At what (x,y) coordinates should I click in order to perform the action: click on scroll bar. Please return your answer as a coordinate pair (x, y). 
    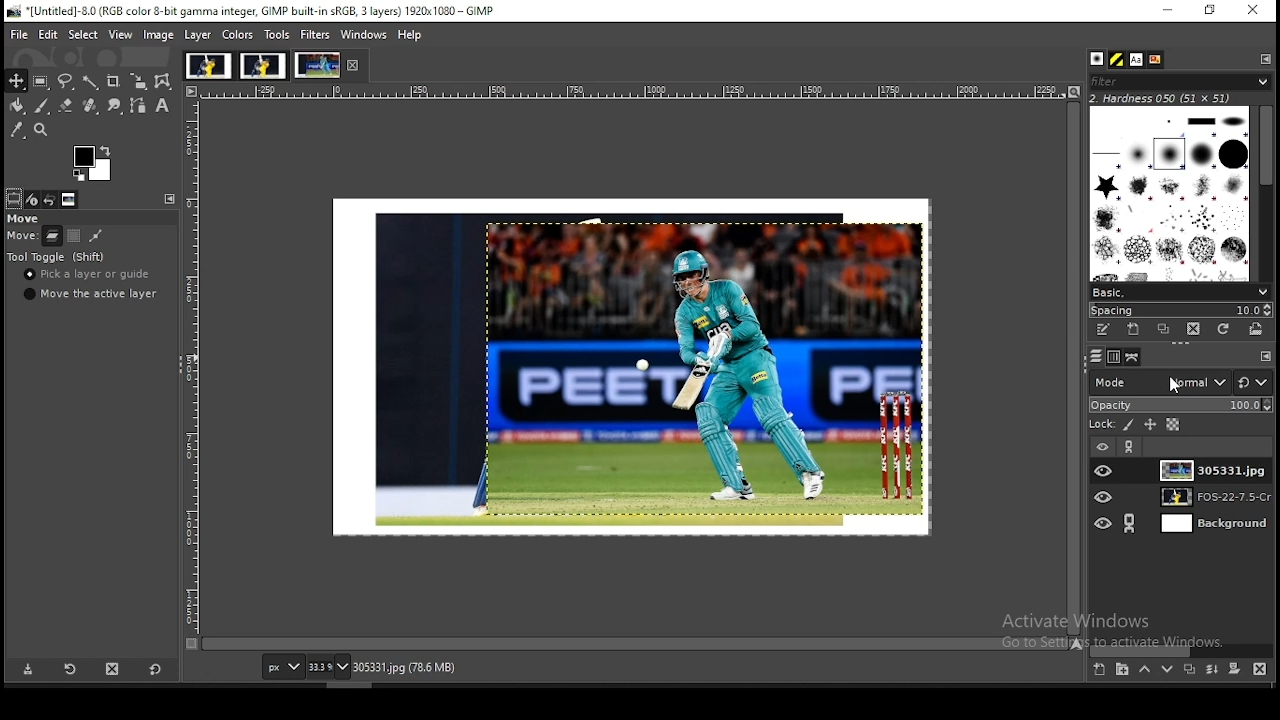
    Looking at the image, I should click on (1072, 370).